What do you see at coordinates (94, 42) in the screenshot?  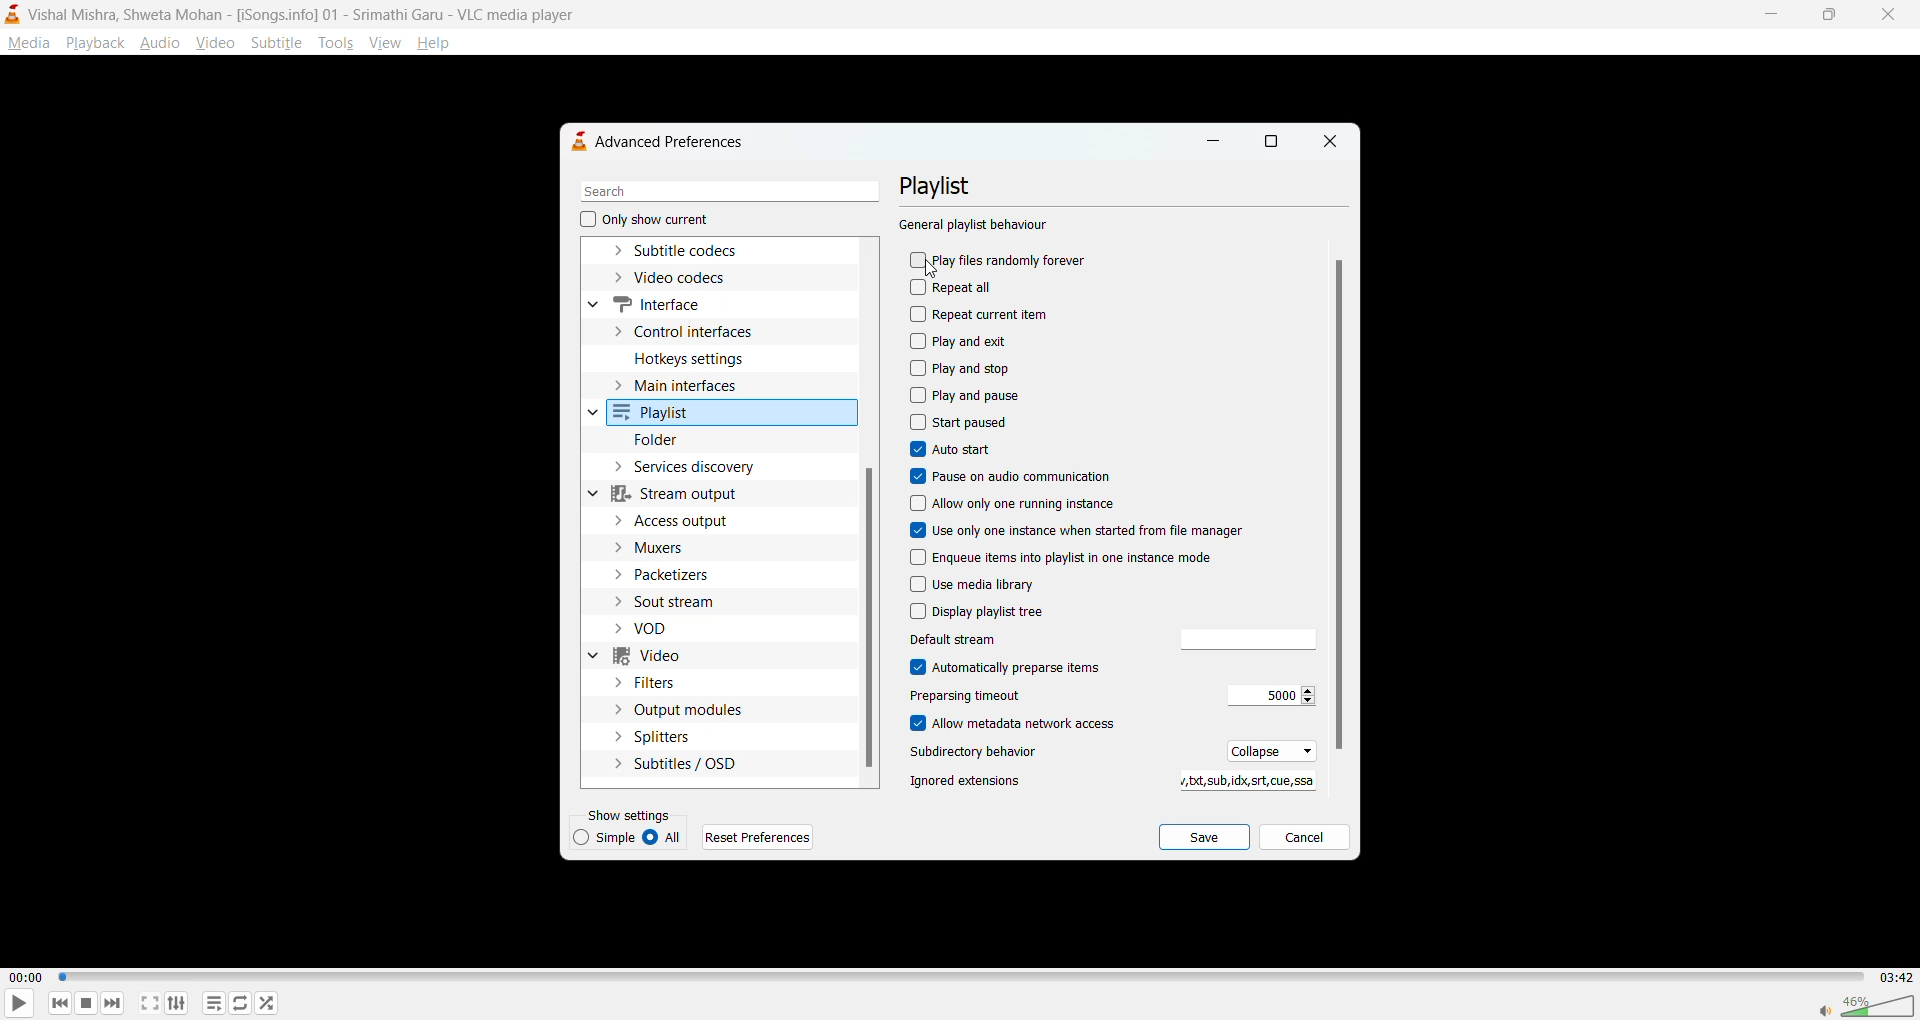 I see `playback` at bounding box center [94, 42].